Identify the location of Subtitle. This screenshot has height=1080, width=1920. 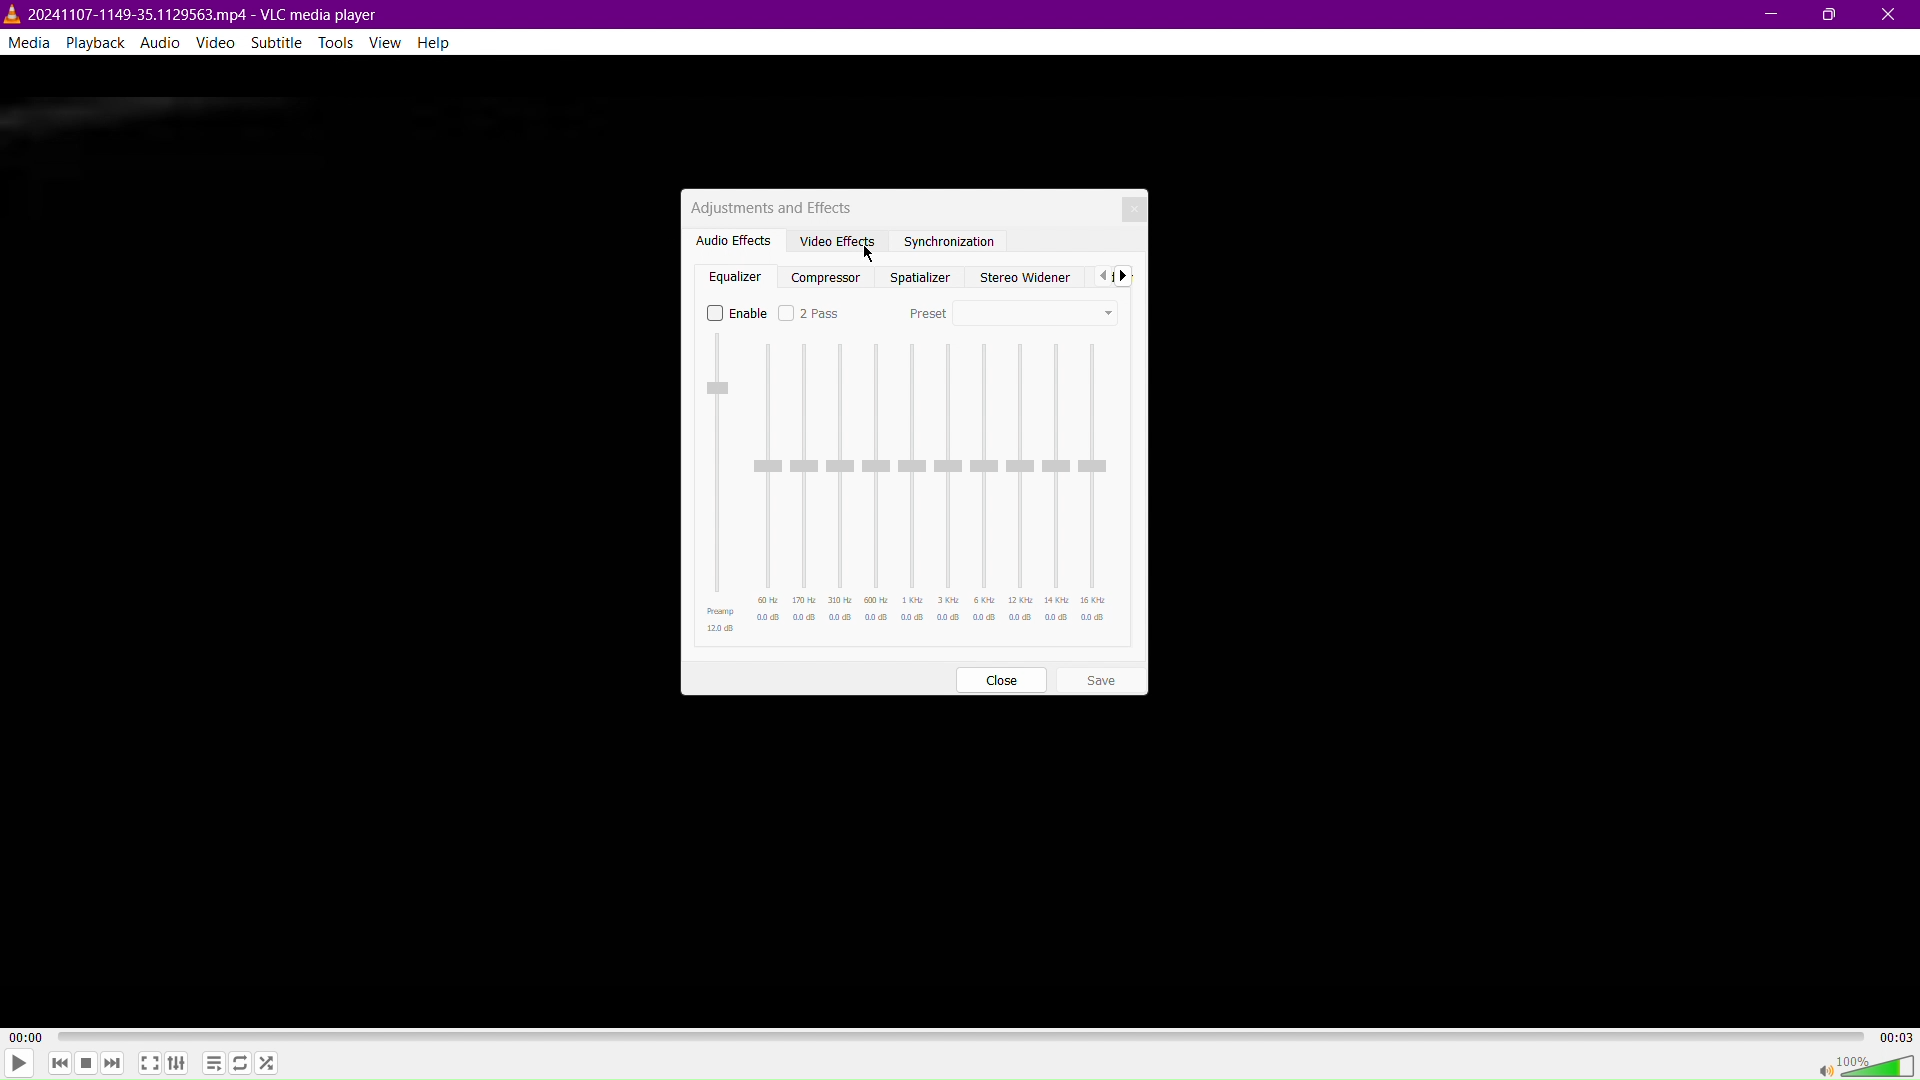
(278, 42).